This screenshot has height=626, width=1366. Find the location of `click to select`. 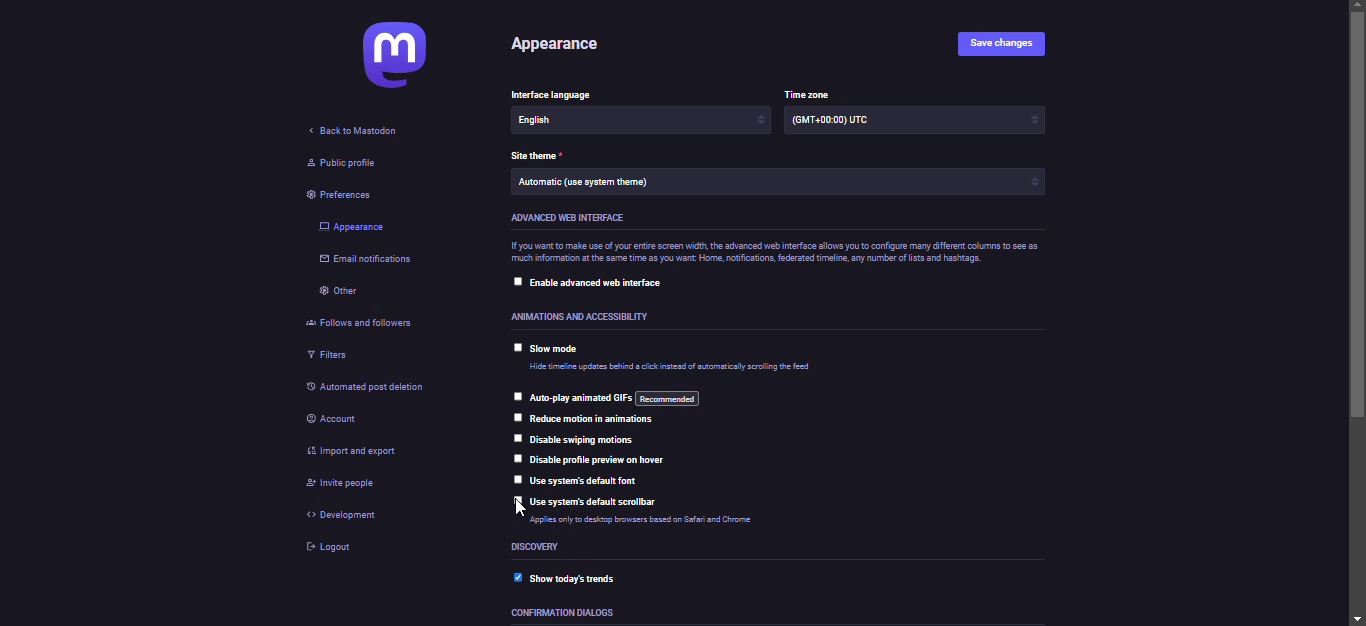

click to select is located at coordinates (515, 283).